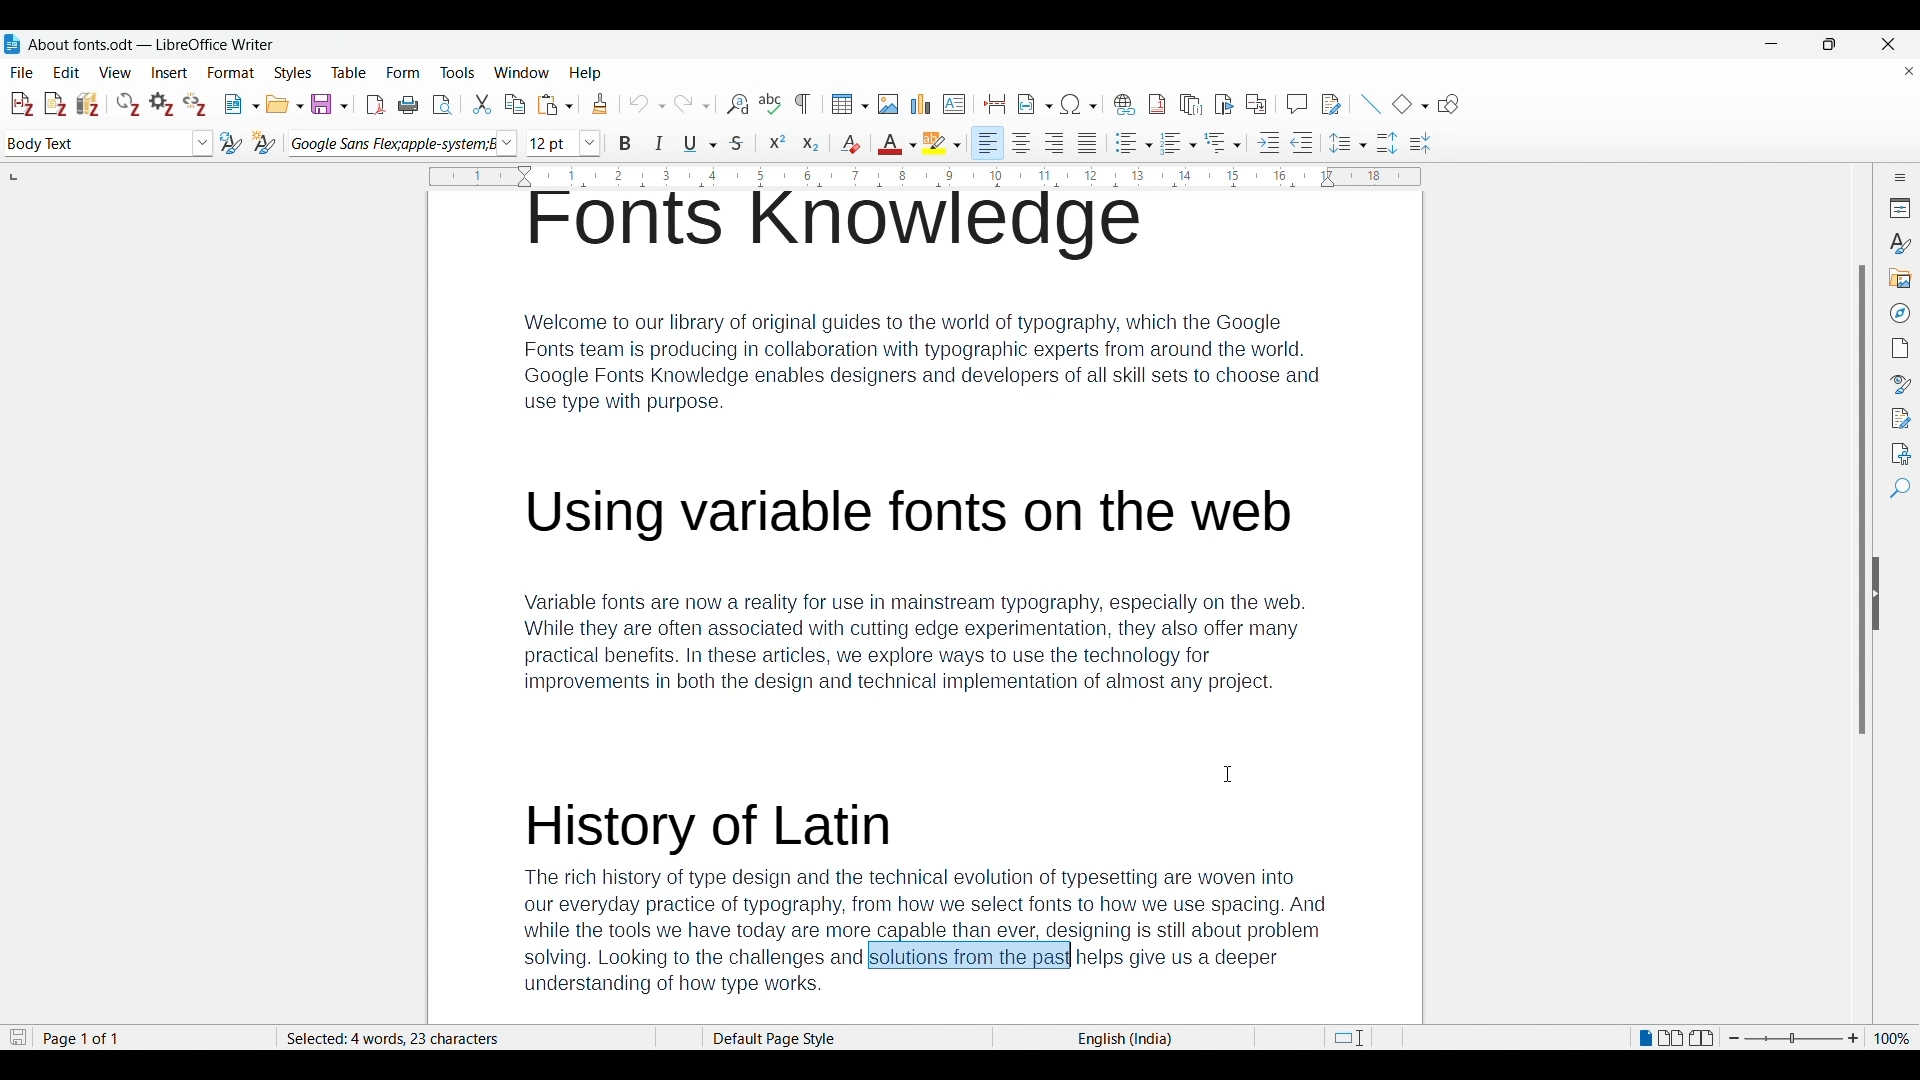 The image size is (1920, 1080). Describe the element at coordinates (1899, 489) in the screenshot. I see `Find` at that location.